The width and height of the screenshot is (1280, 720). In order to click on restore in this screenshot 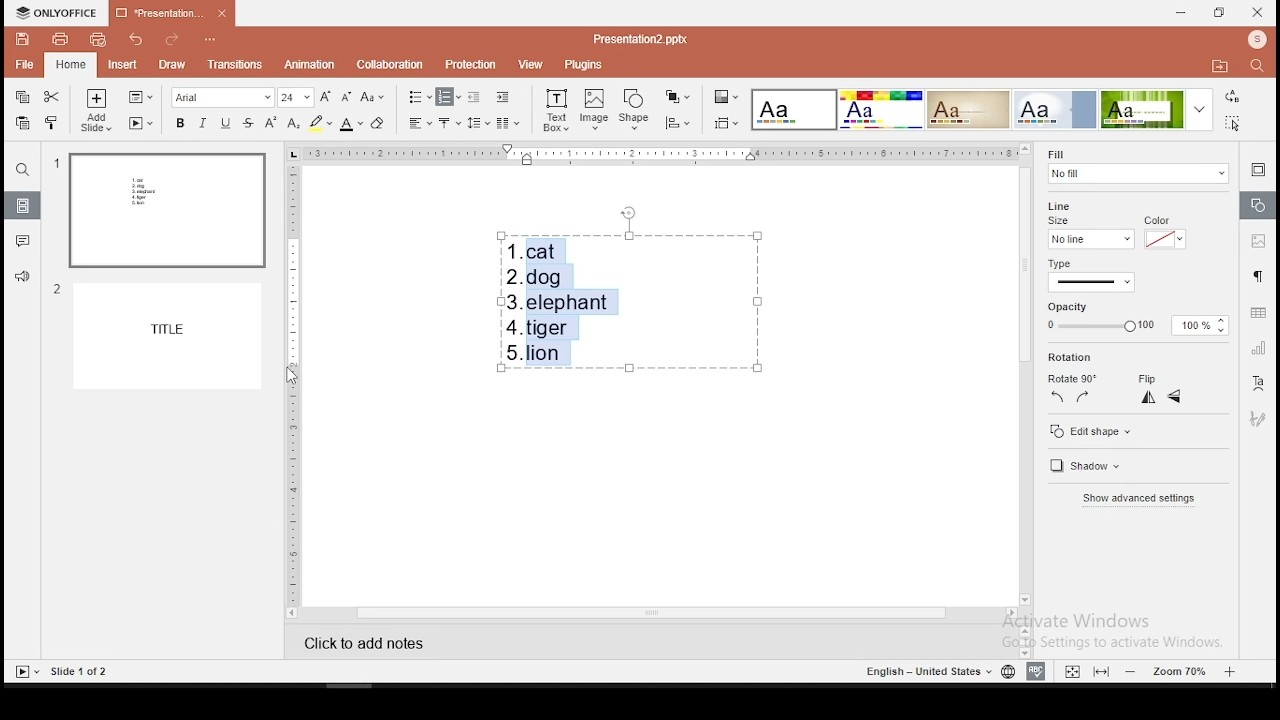, I will do `click(1217, 13)`.